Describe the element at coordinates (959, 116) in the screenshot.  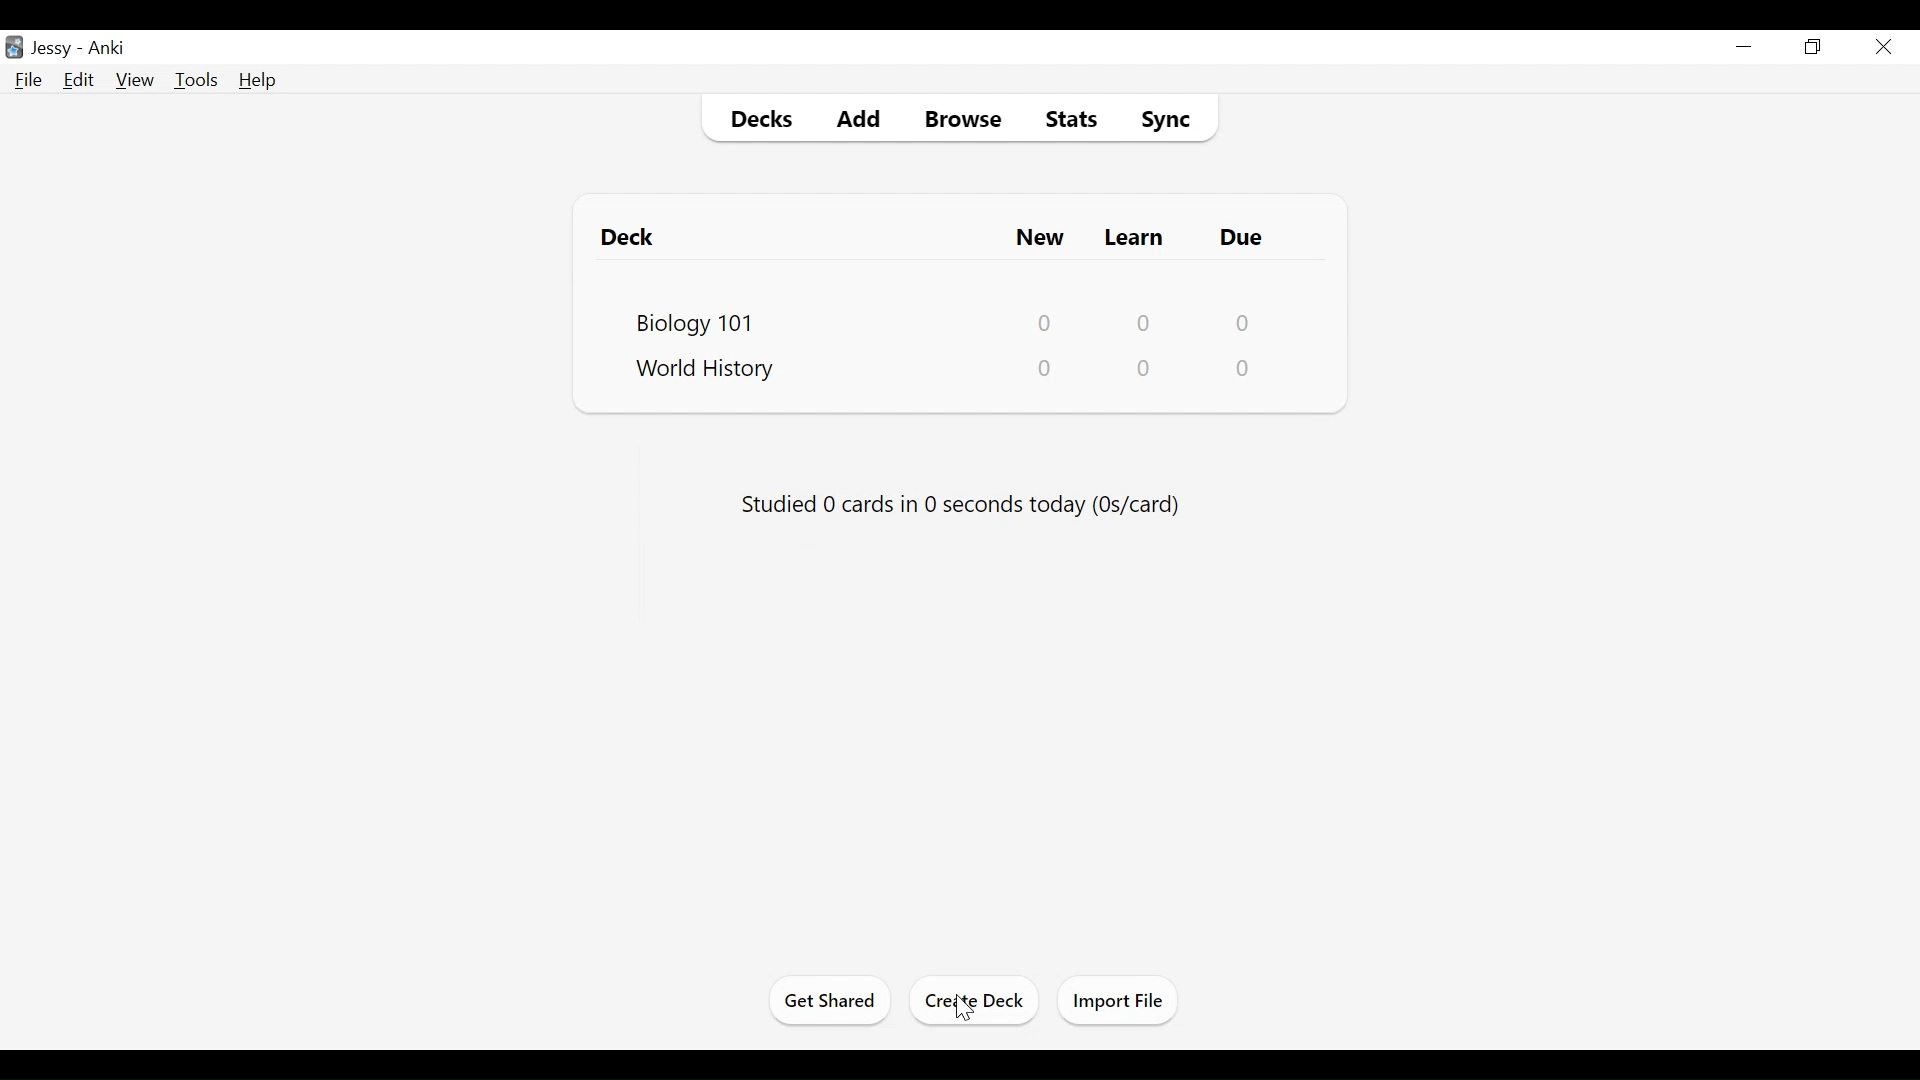
I see `Browse` at that location.